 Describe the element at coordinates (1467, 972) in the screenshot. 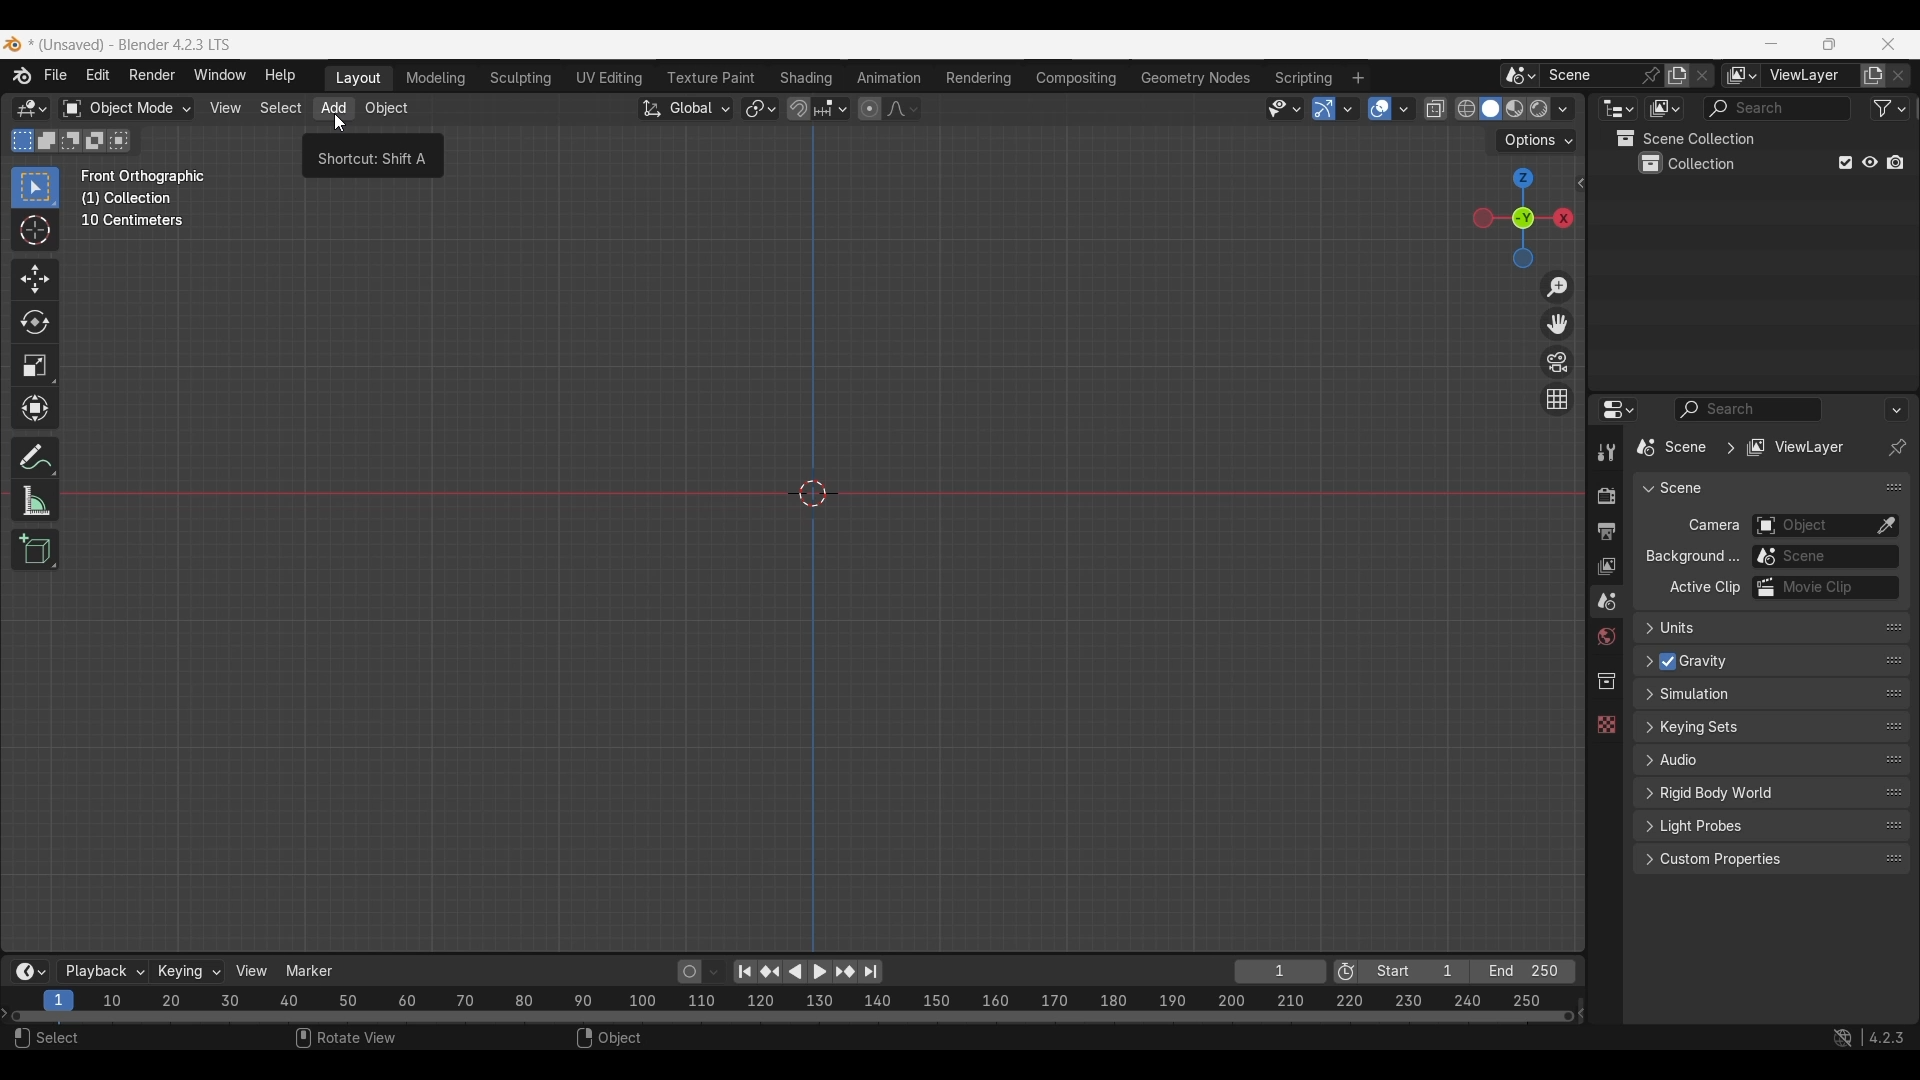

I see `Final frame of the playback rendering range` at that location.